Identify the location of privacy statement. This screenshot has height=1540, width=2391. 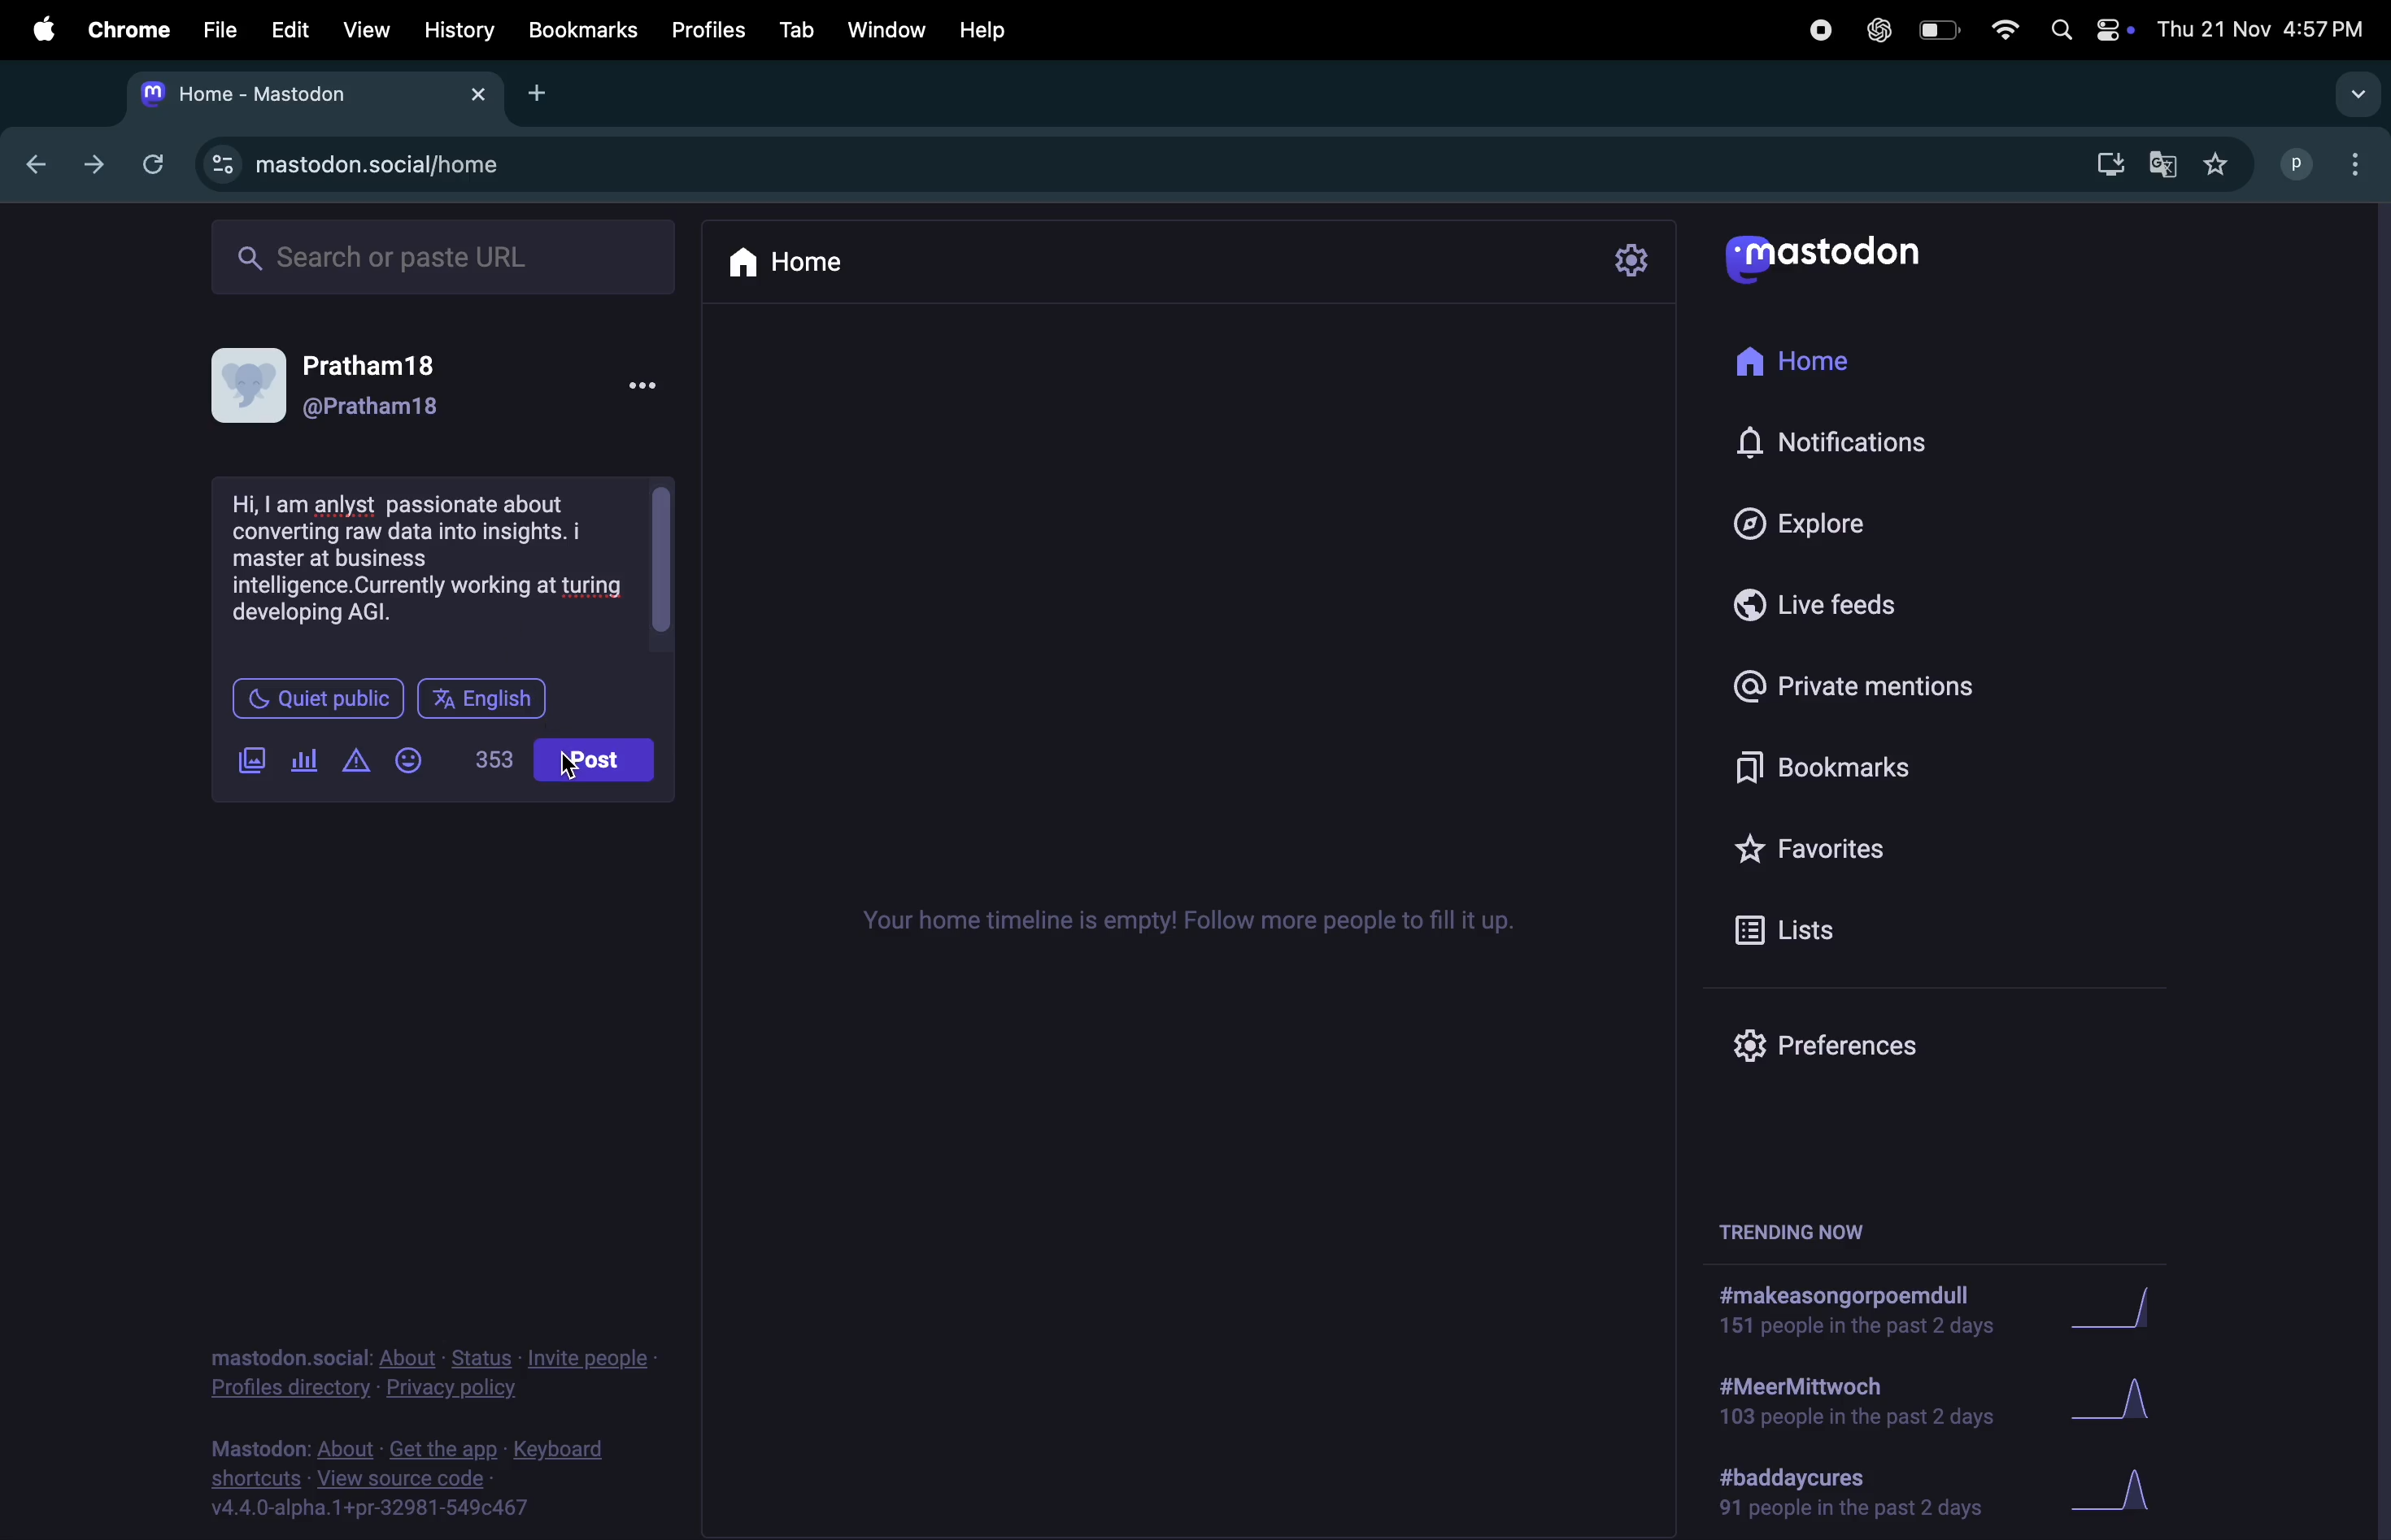
(432, 1370).